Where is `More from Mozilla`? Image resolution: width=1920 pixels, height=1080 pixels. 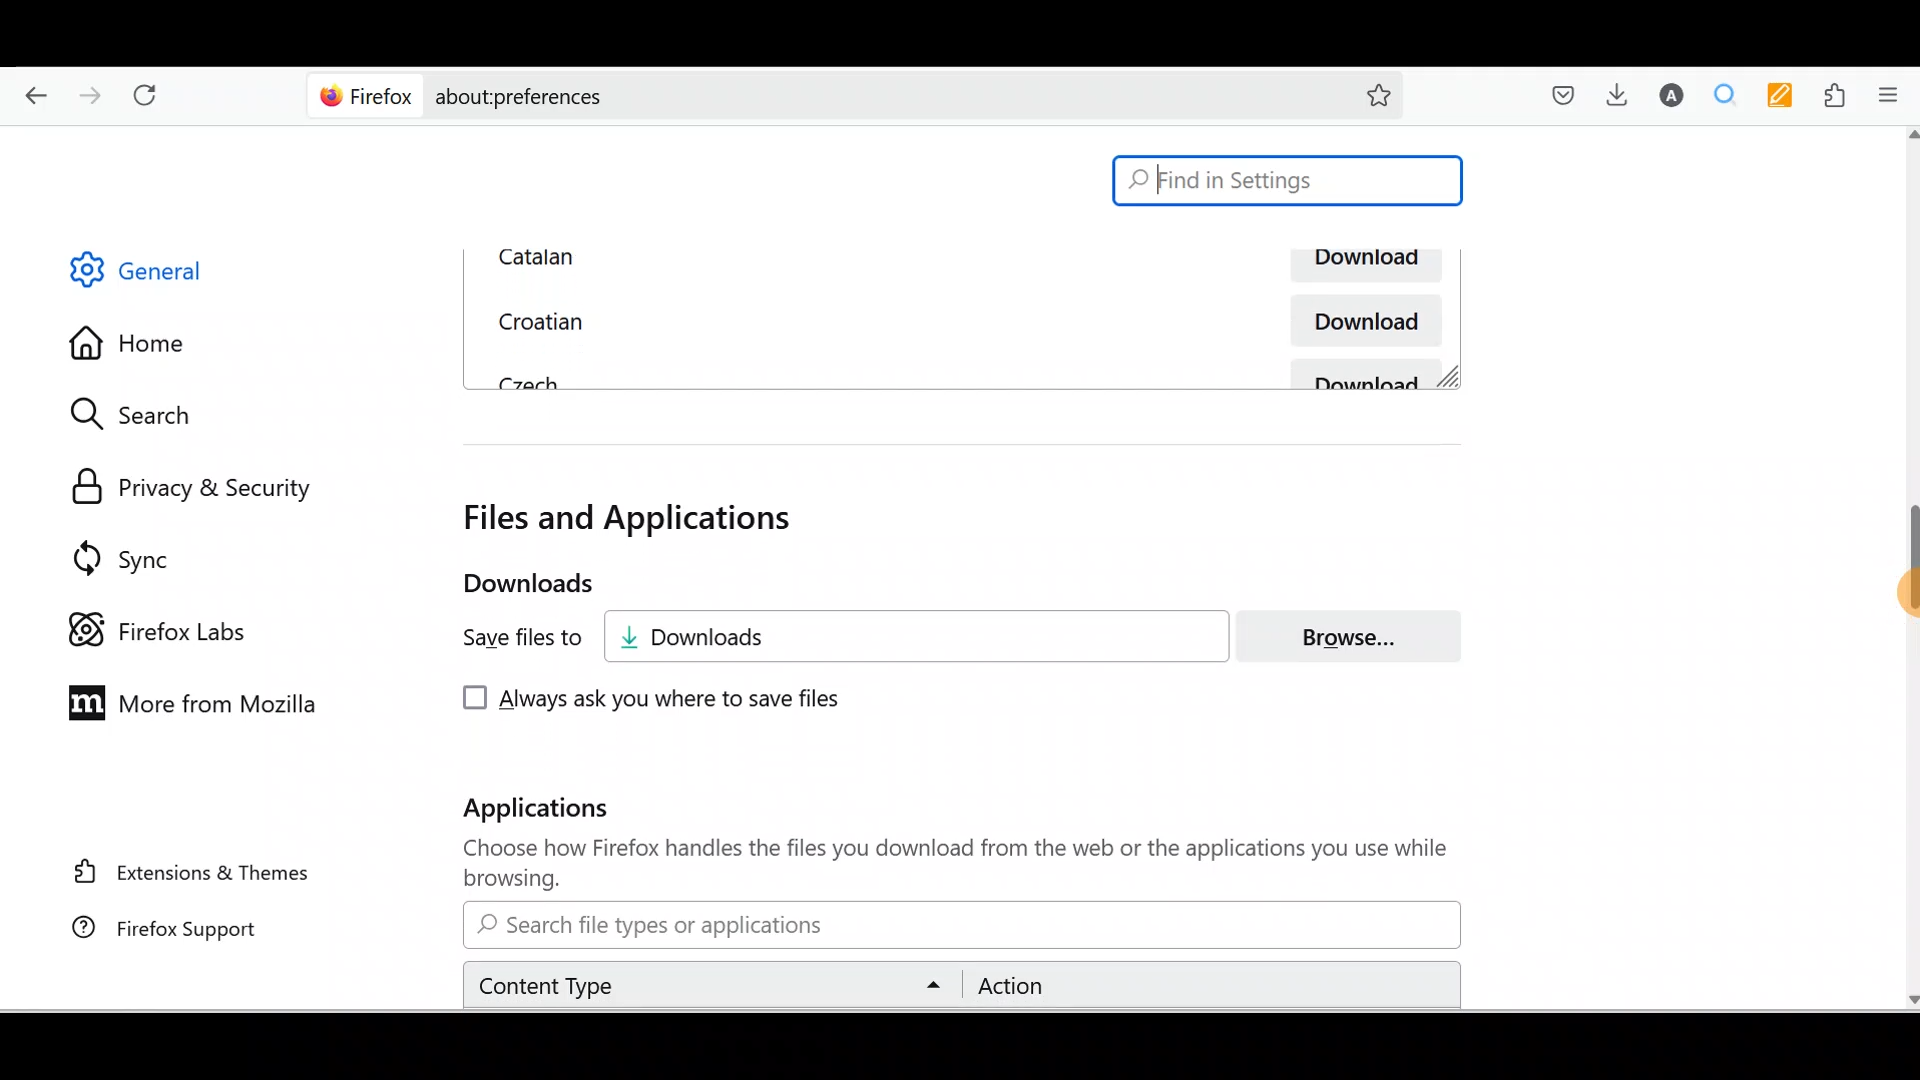 More from Mozilla is located at coordinates (196, 706).